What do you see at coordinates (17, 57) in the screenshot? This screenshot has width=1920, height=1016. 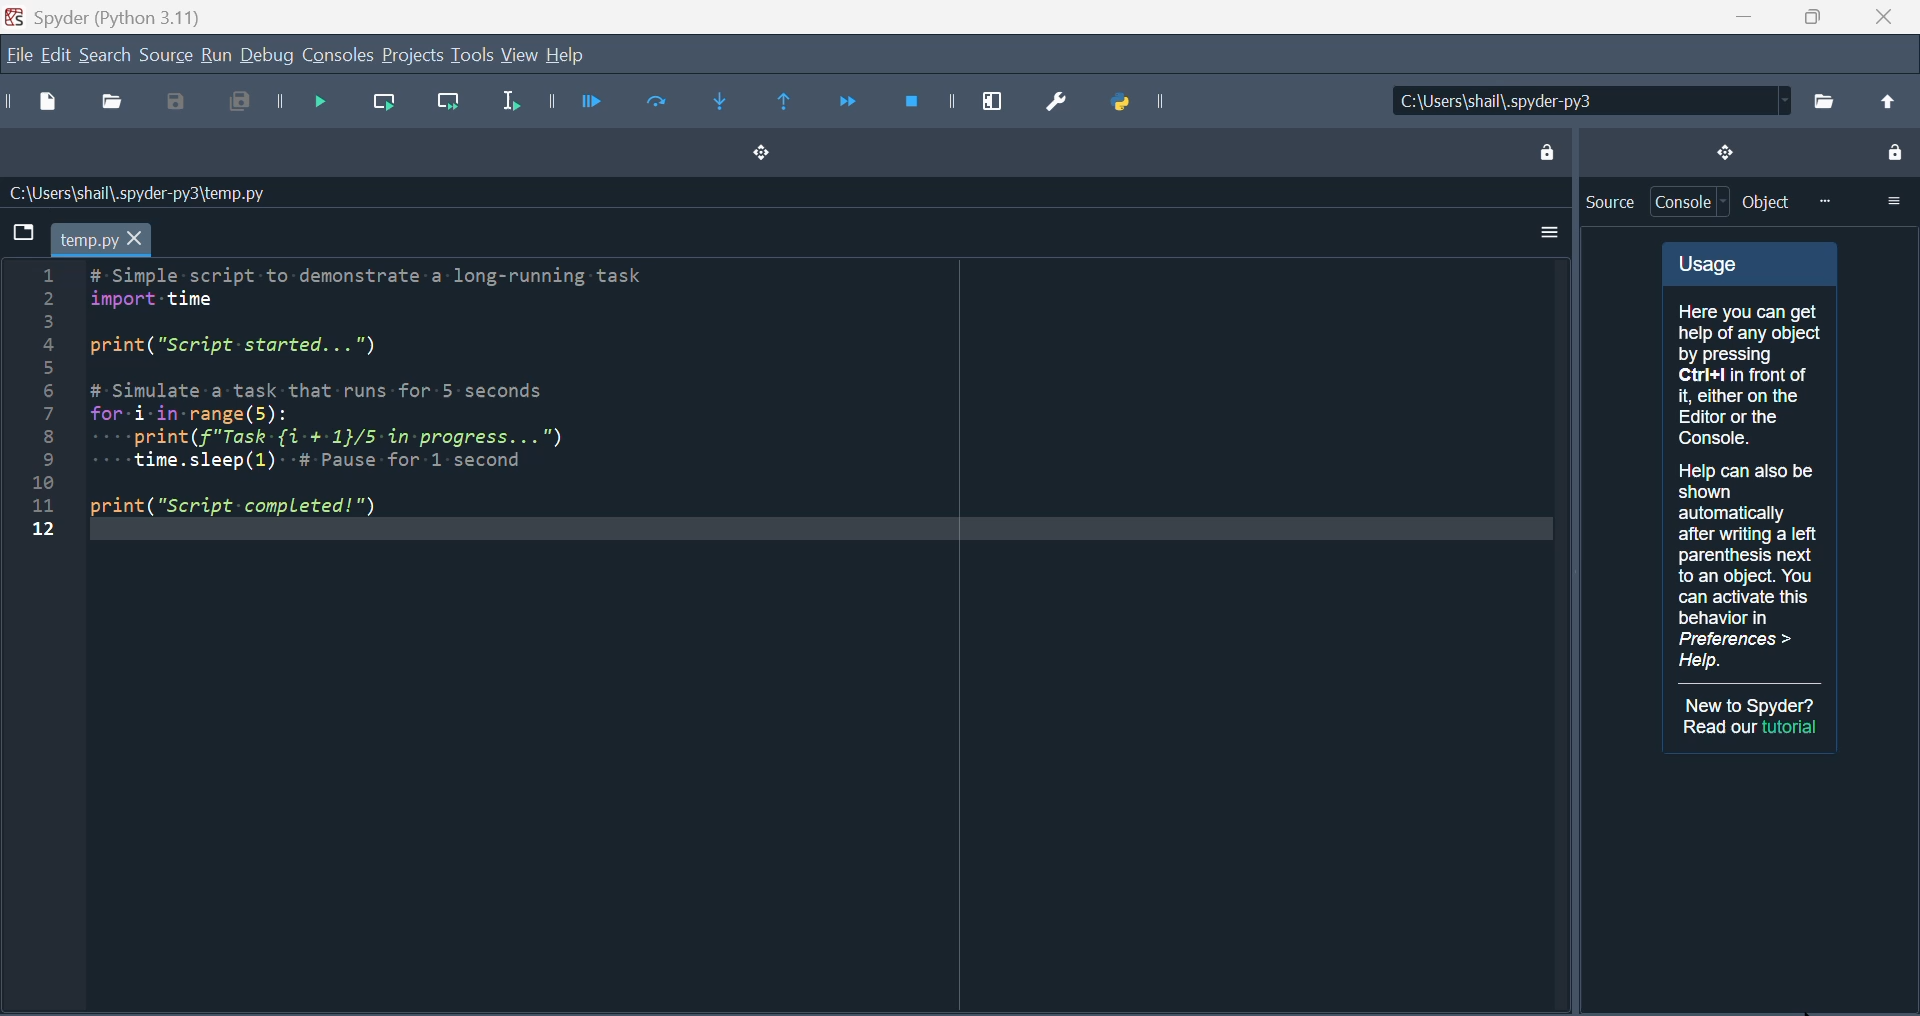 I see `File` at bounding box center [17, 57].